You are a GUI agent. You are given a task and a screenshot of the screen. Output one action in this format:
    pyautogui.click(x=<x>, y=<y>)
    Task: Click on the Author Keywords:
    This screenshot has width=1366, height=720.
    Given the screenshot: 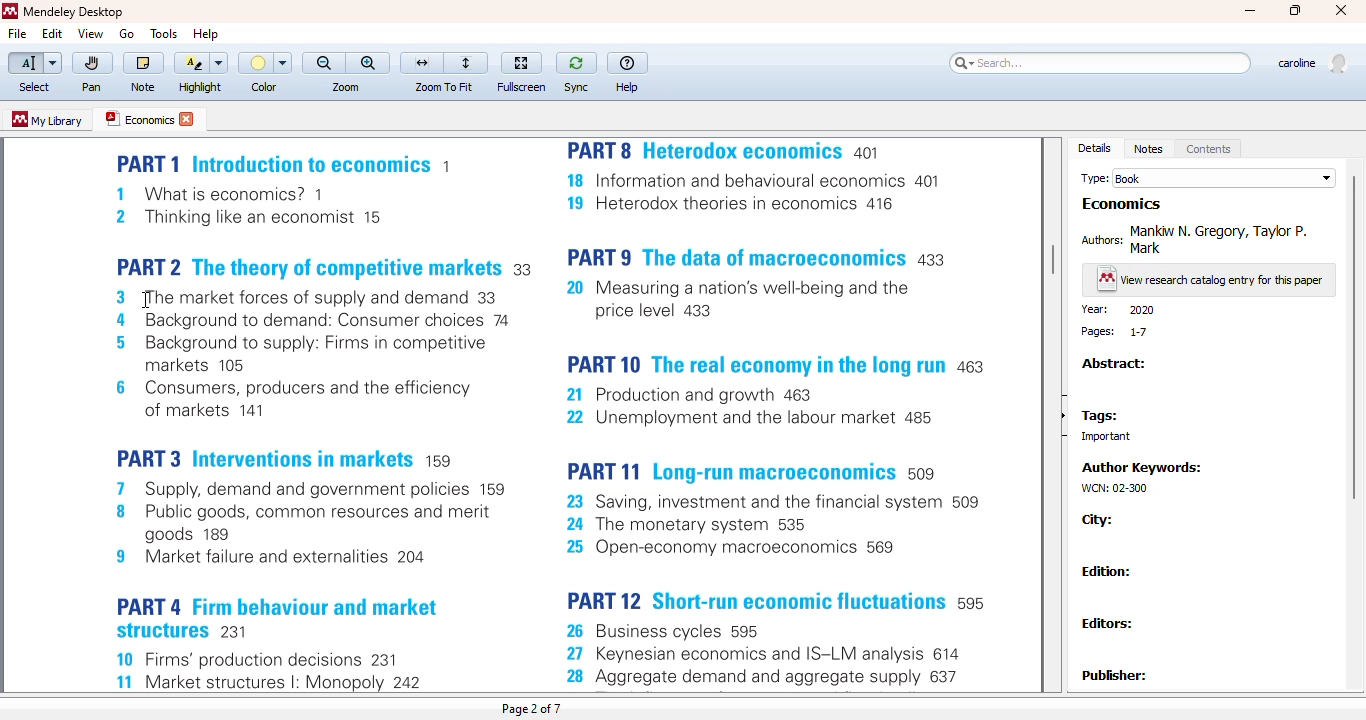 What is the action you would take?
    pyautogui.click(x=1140, y=463)
    